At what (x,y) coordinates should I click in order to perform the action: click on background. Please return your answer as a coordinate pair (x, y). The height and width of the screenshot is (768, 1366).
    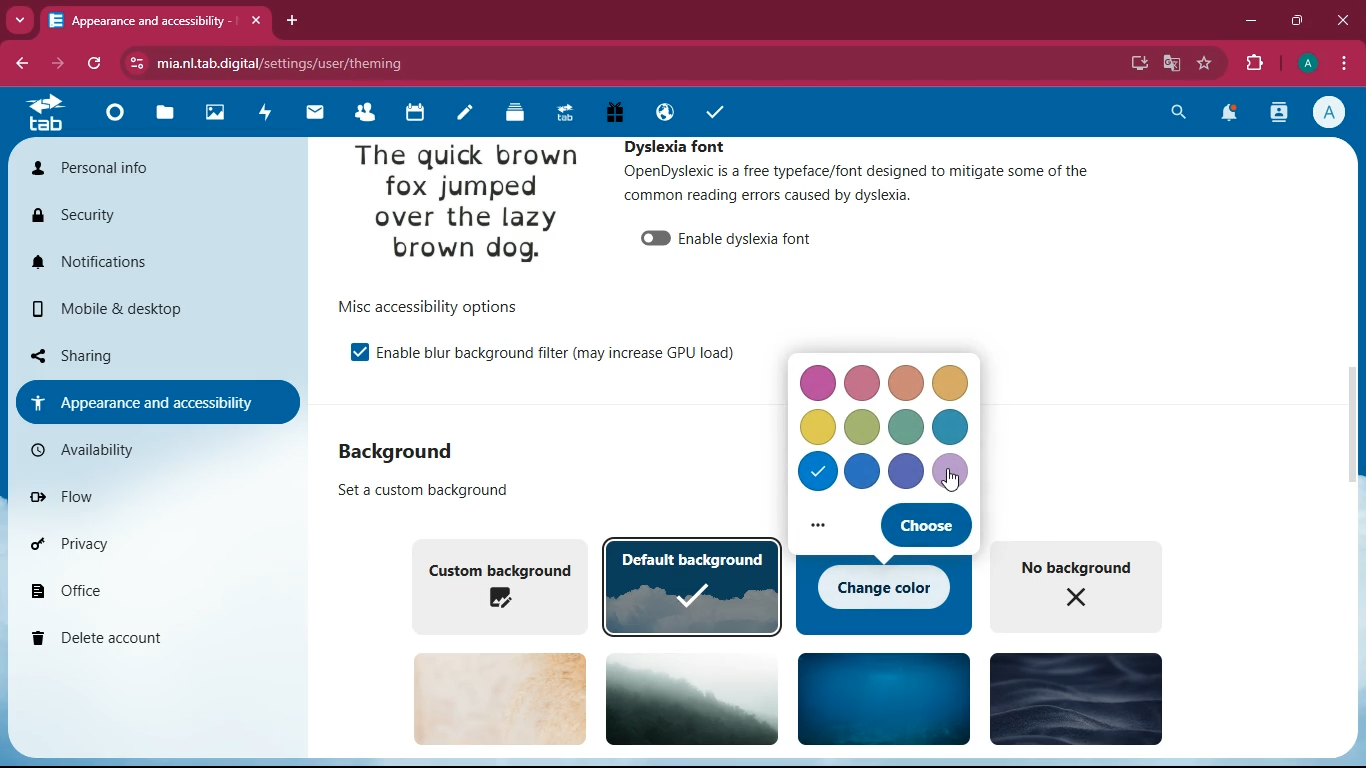
    Looking at the image, I should click on (884, 697).